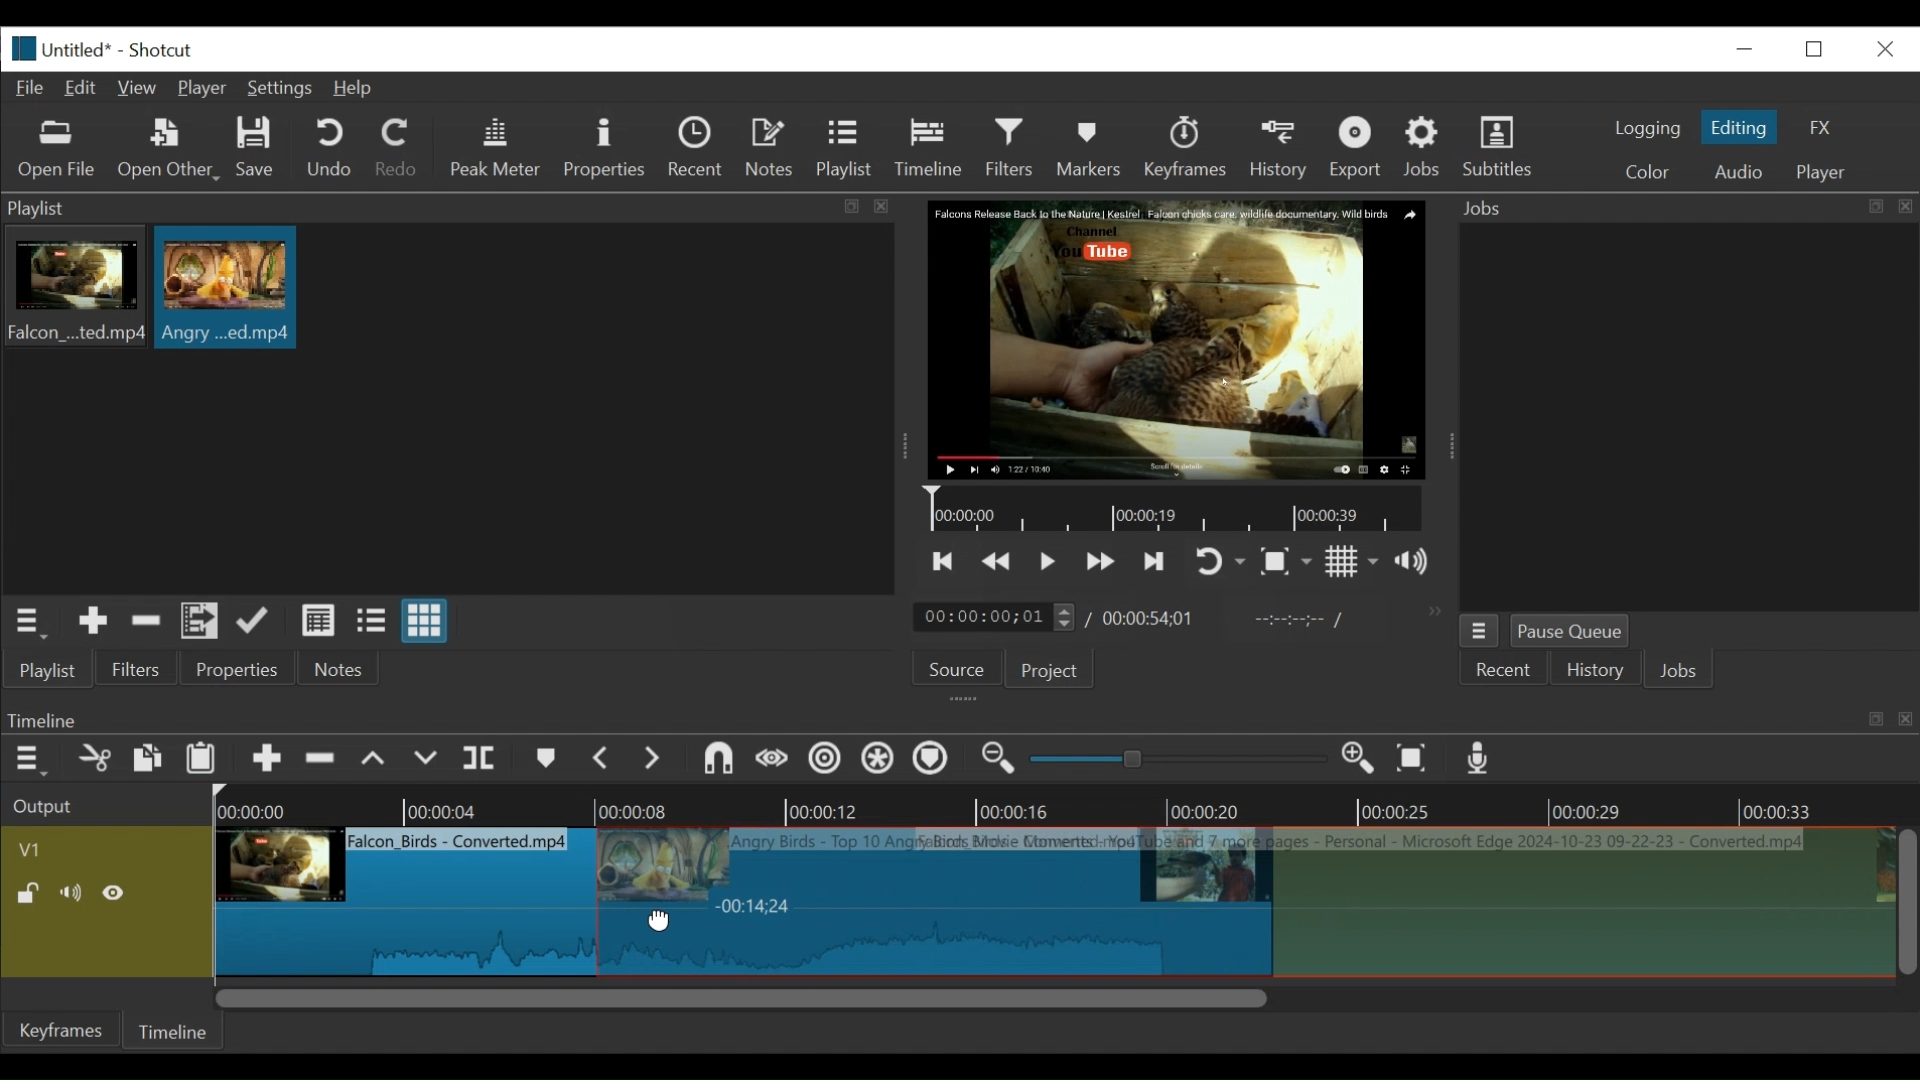  Describe the element at coordinates (1646, 128) in the screenshot. I see `logging` at that location.